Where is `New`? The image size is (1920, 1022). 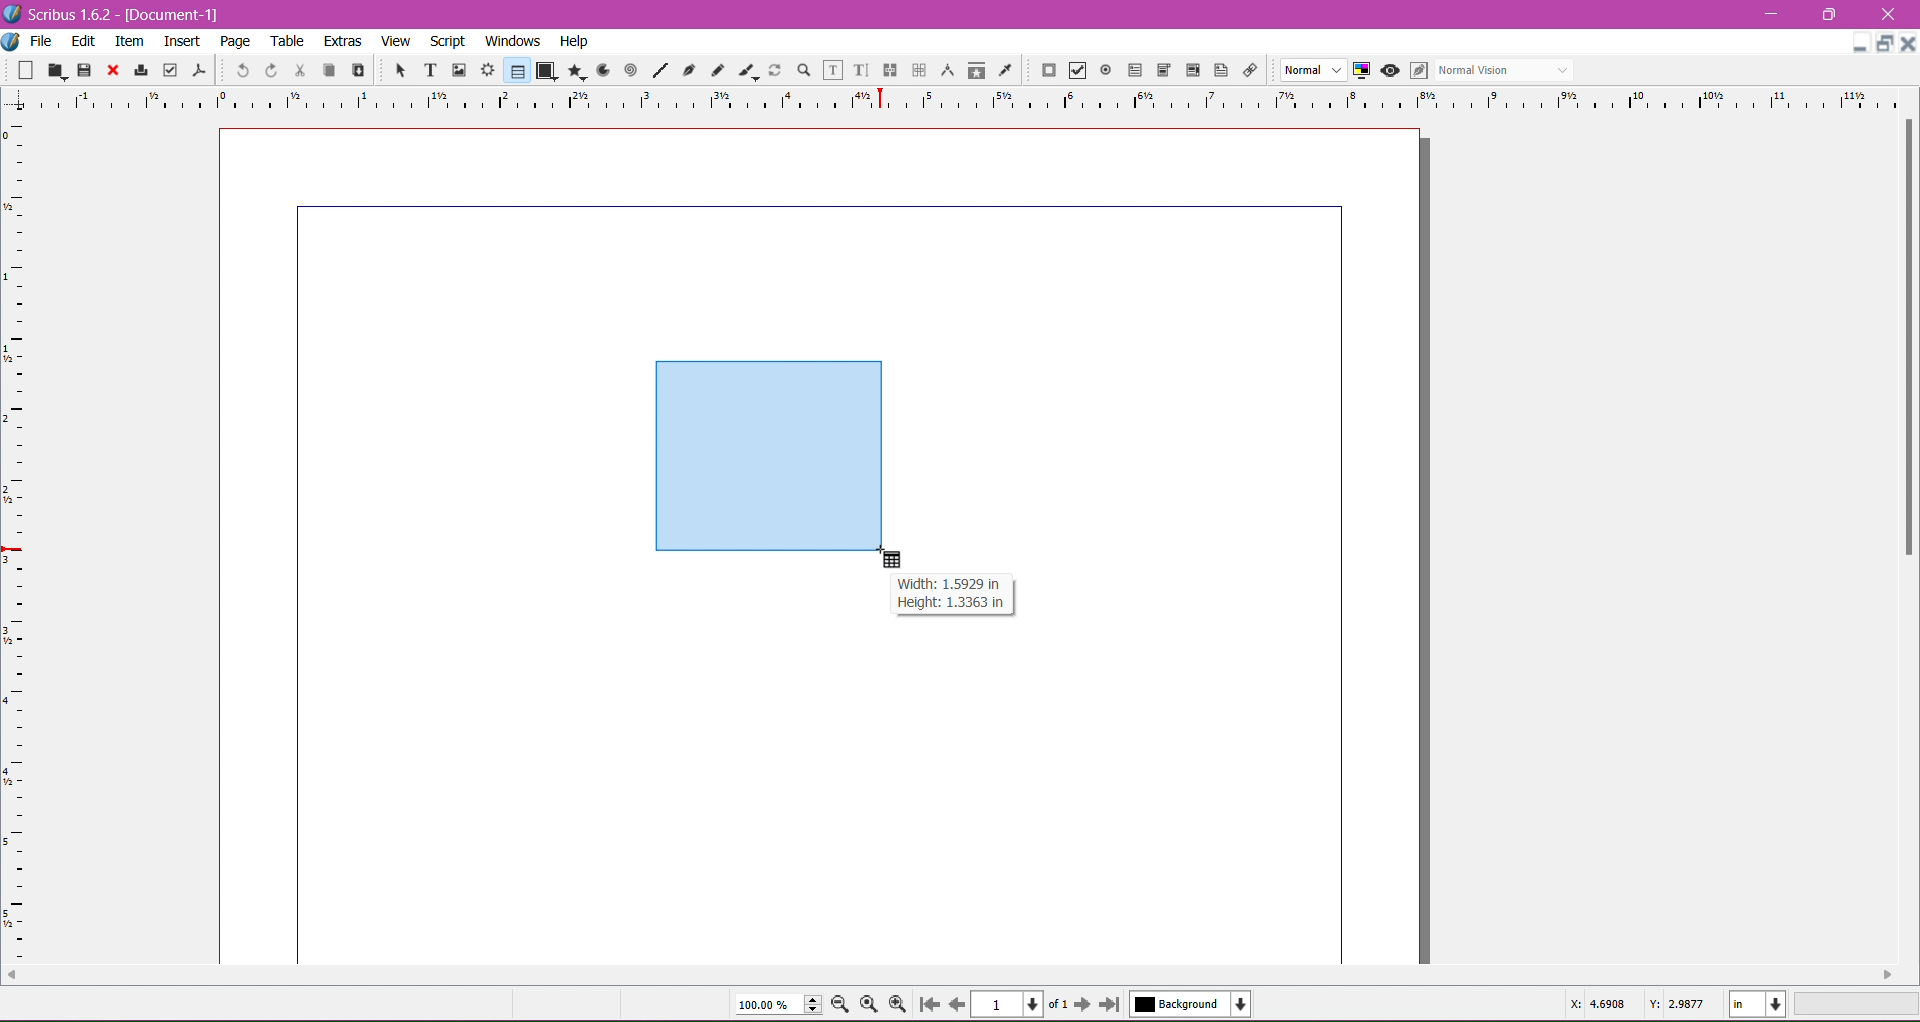 New is located at coordinates (28, 69).